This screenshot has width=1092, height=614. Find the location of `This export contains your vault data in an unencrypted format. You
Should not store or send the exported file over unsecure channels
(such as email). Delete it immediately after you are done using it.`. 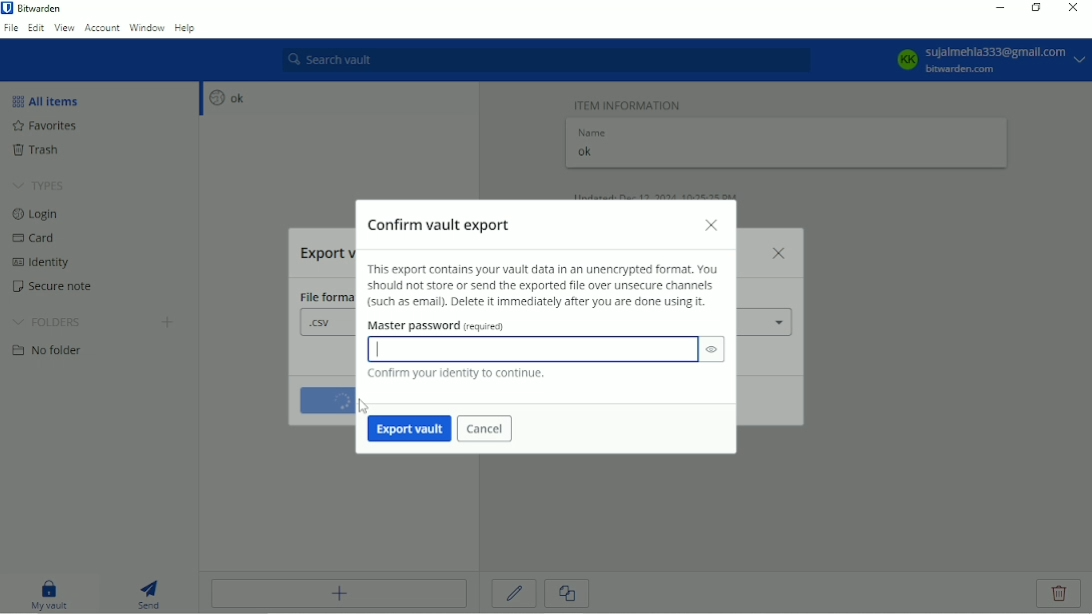

This export contains your vault data in an unencrypted format. You
Should not store or send the exported file over unsecure channels
(such as email). Delete it immediately after you are done using it. is located at coordinates (543, 286).